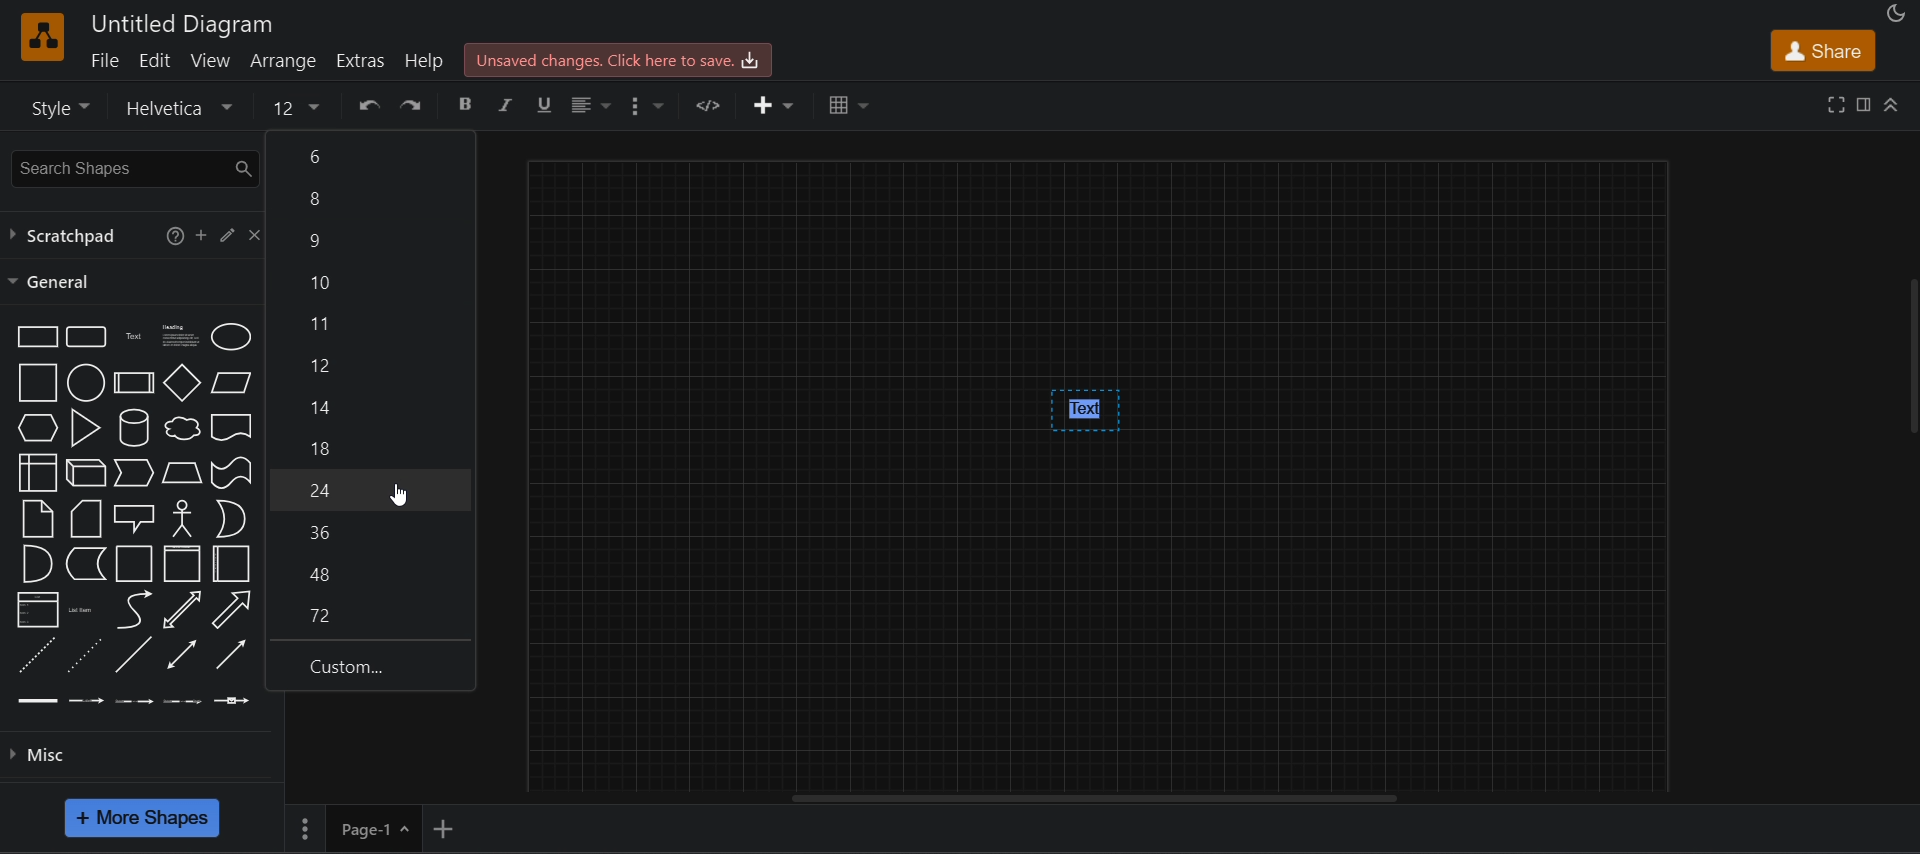 The height and width of the screenshot is (854, 1920). Describe the element at coordinates (43, 37) in the screenshot. I see `Software logo` at that location.